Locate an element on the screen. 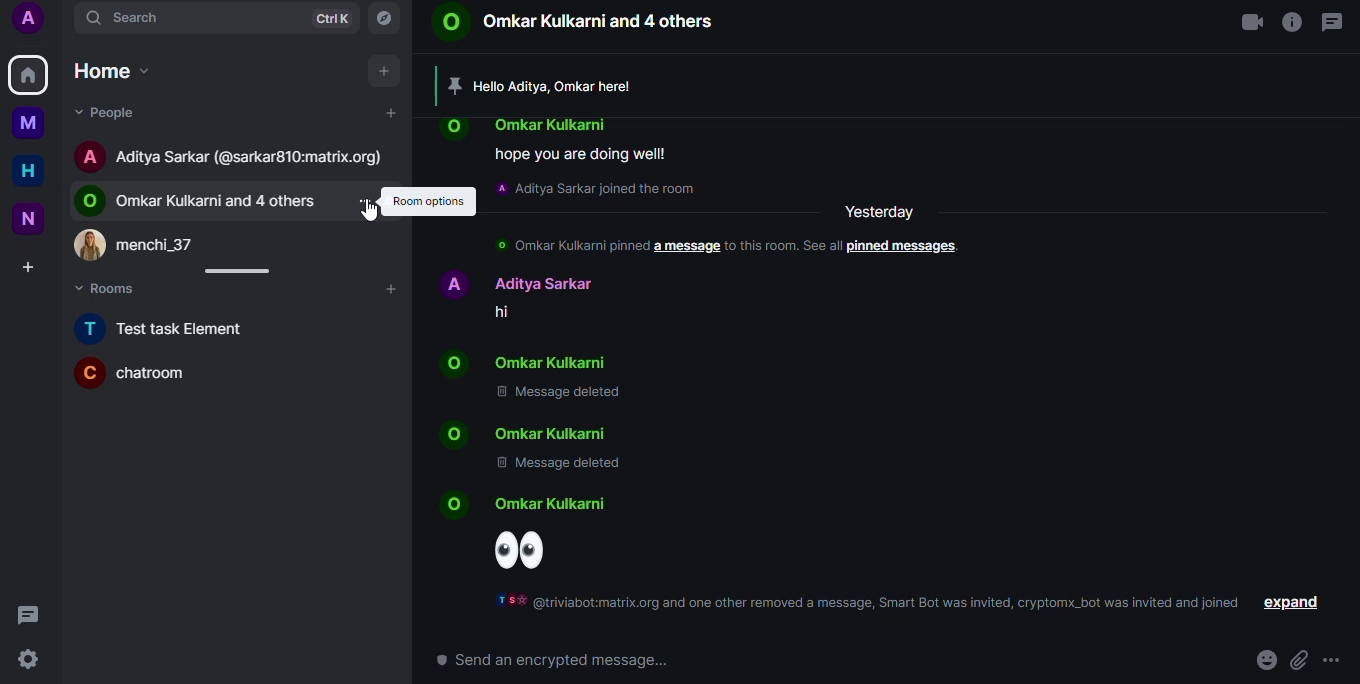 The height and width of the screenshot is (684, 1360). room options is located at coordinates (431, 201).